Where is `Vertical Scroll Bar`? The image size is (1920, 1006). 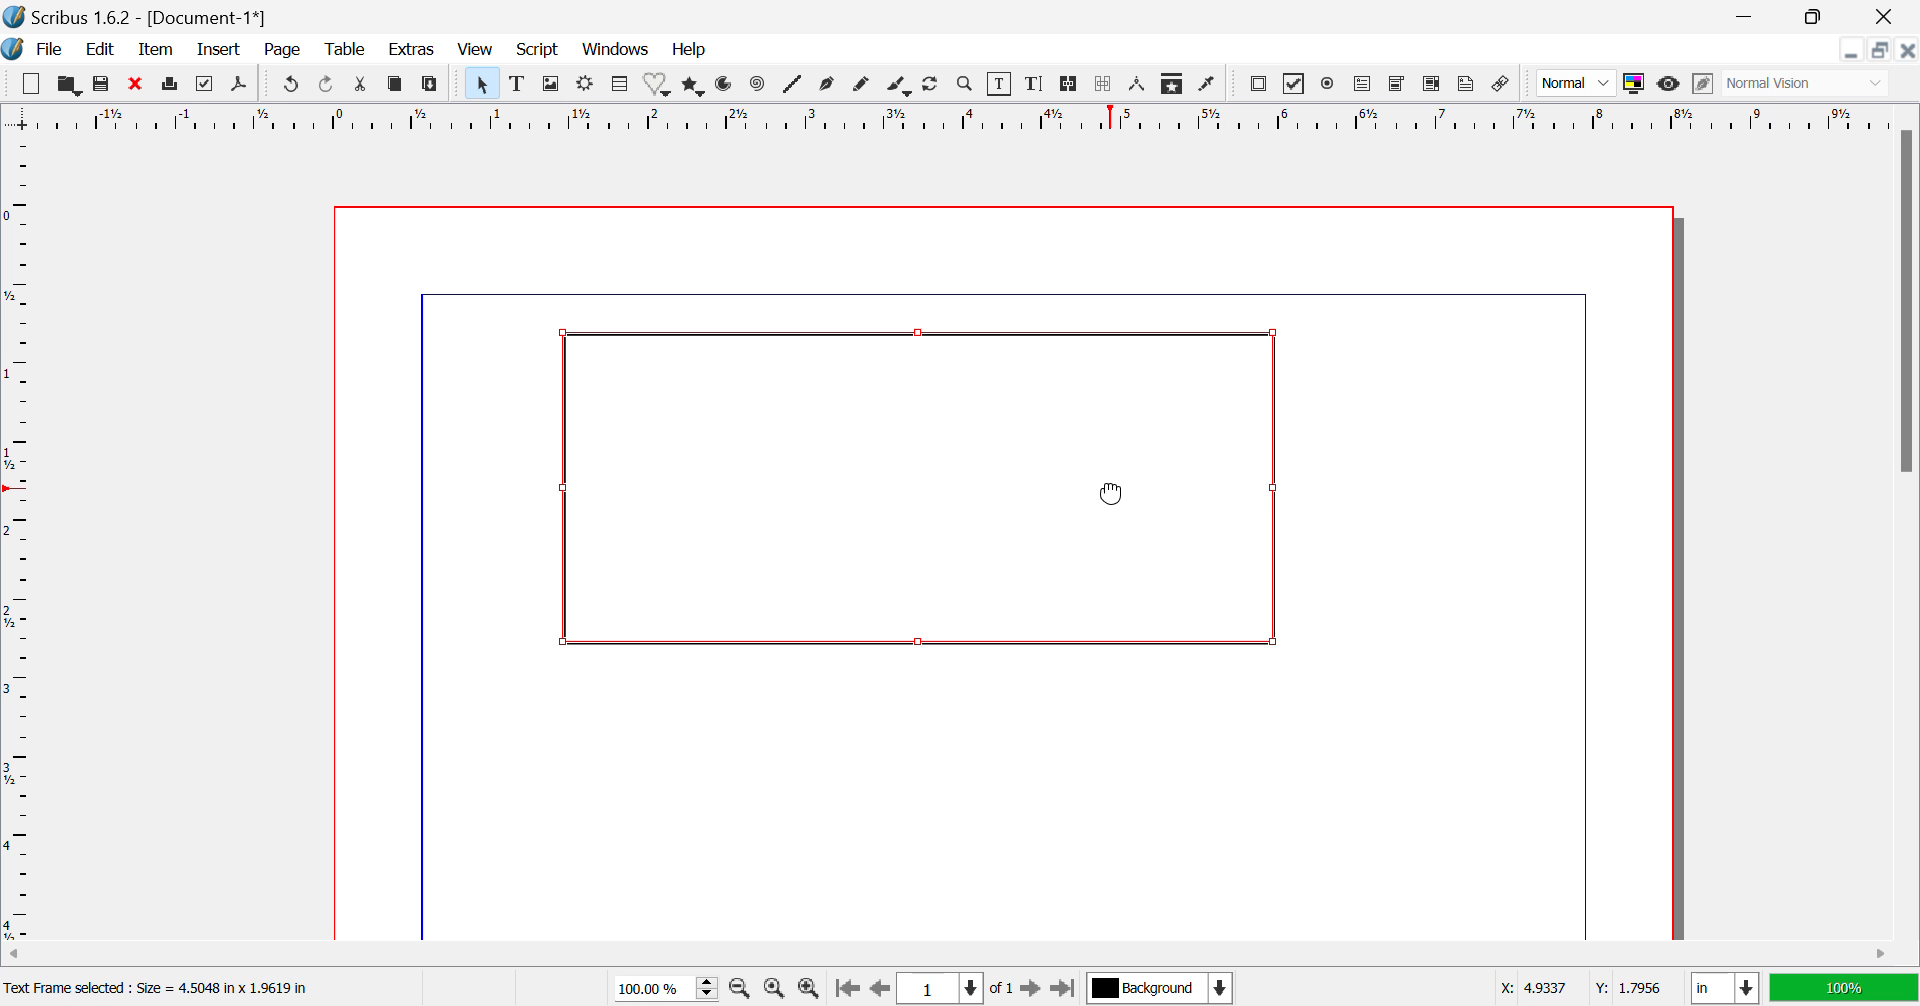 Vertical Scroll Bar is located at coordinates (1903, 531).